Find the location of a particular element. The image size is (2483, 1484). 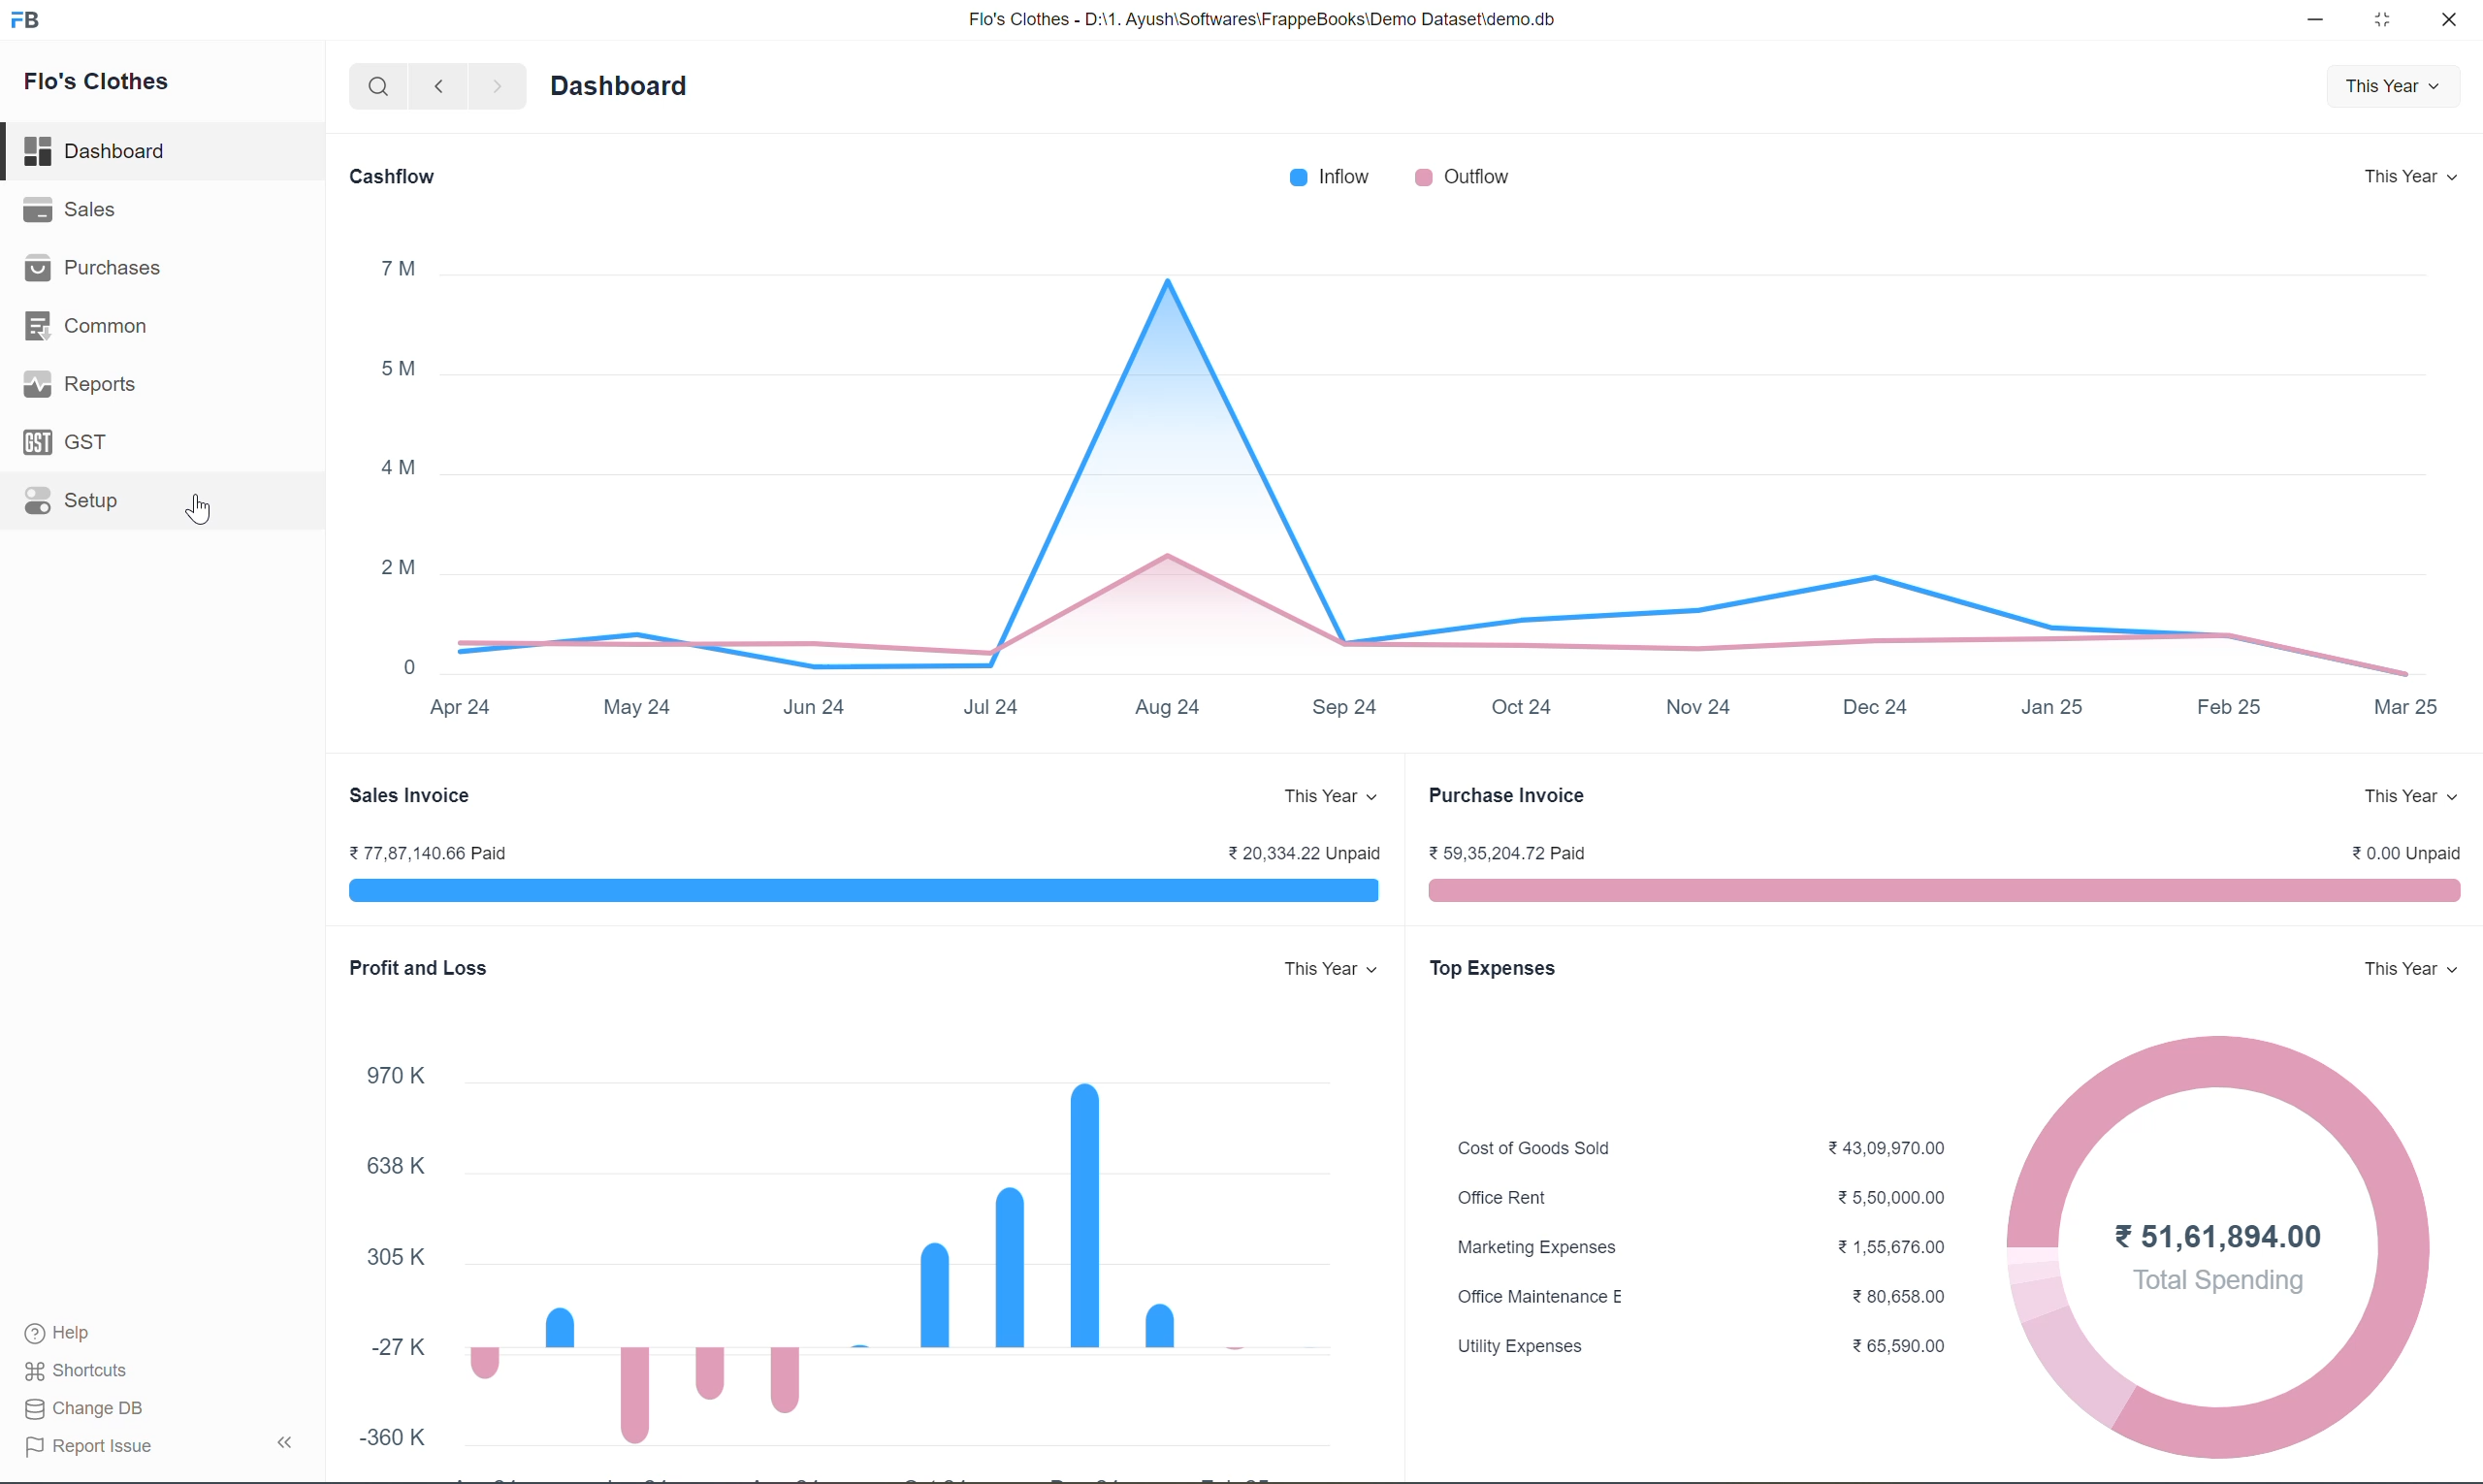

logo is located at coordinates (27, 17).